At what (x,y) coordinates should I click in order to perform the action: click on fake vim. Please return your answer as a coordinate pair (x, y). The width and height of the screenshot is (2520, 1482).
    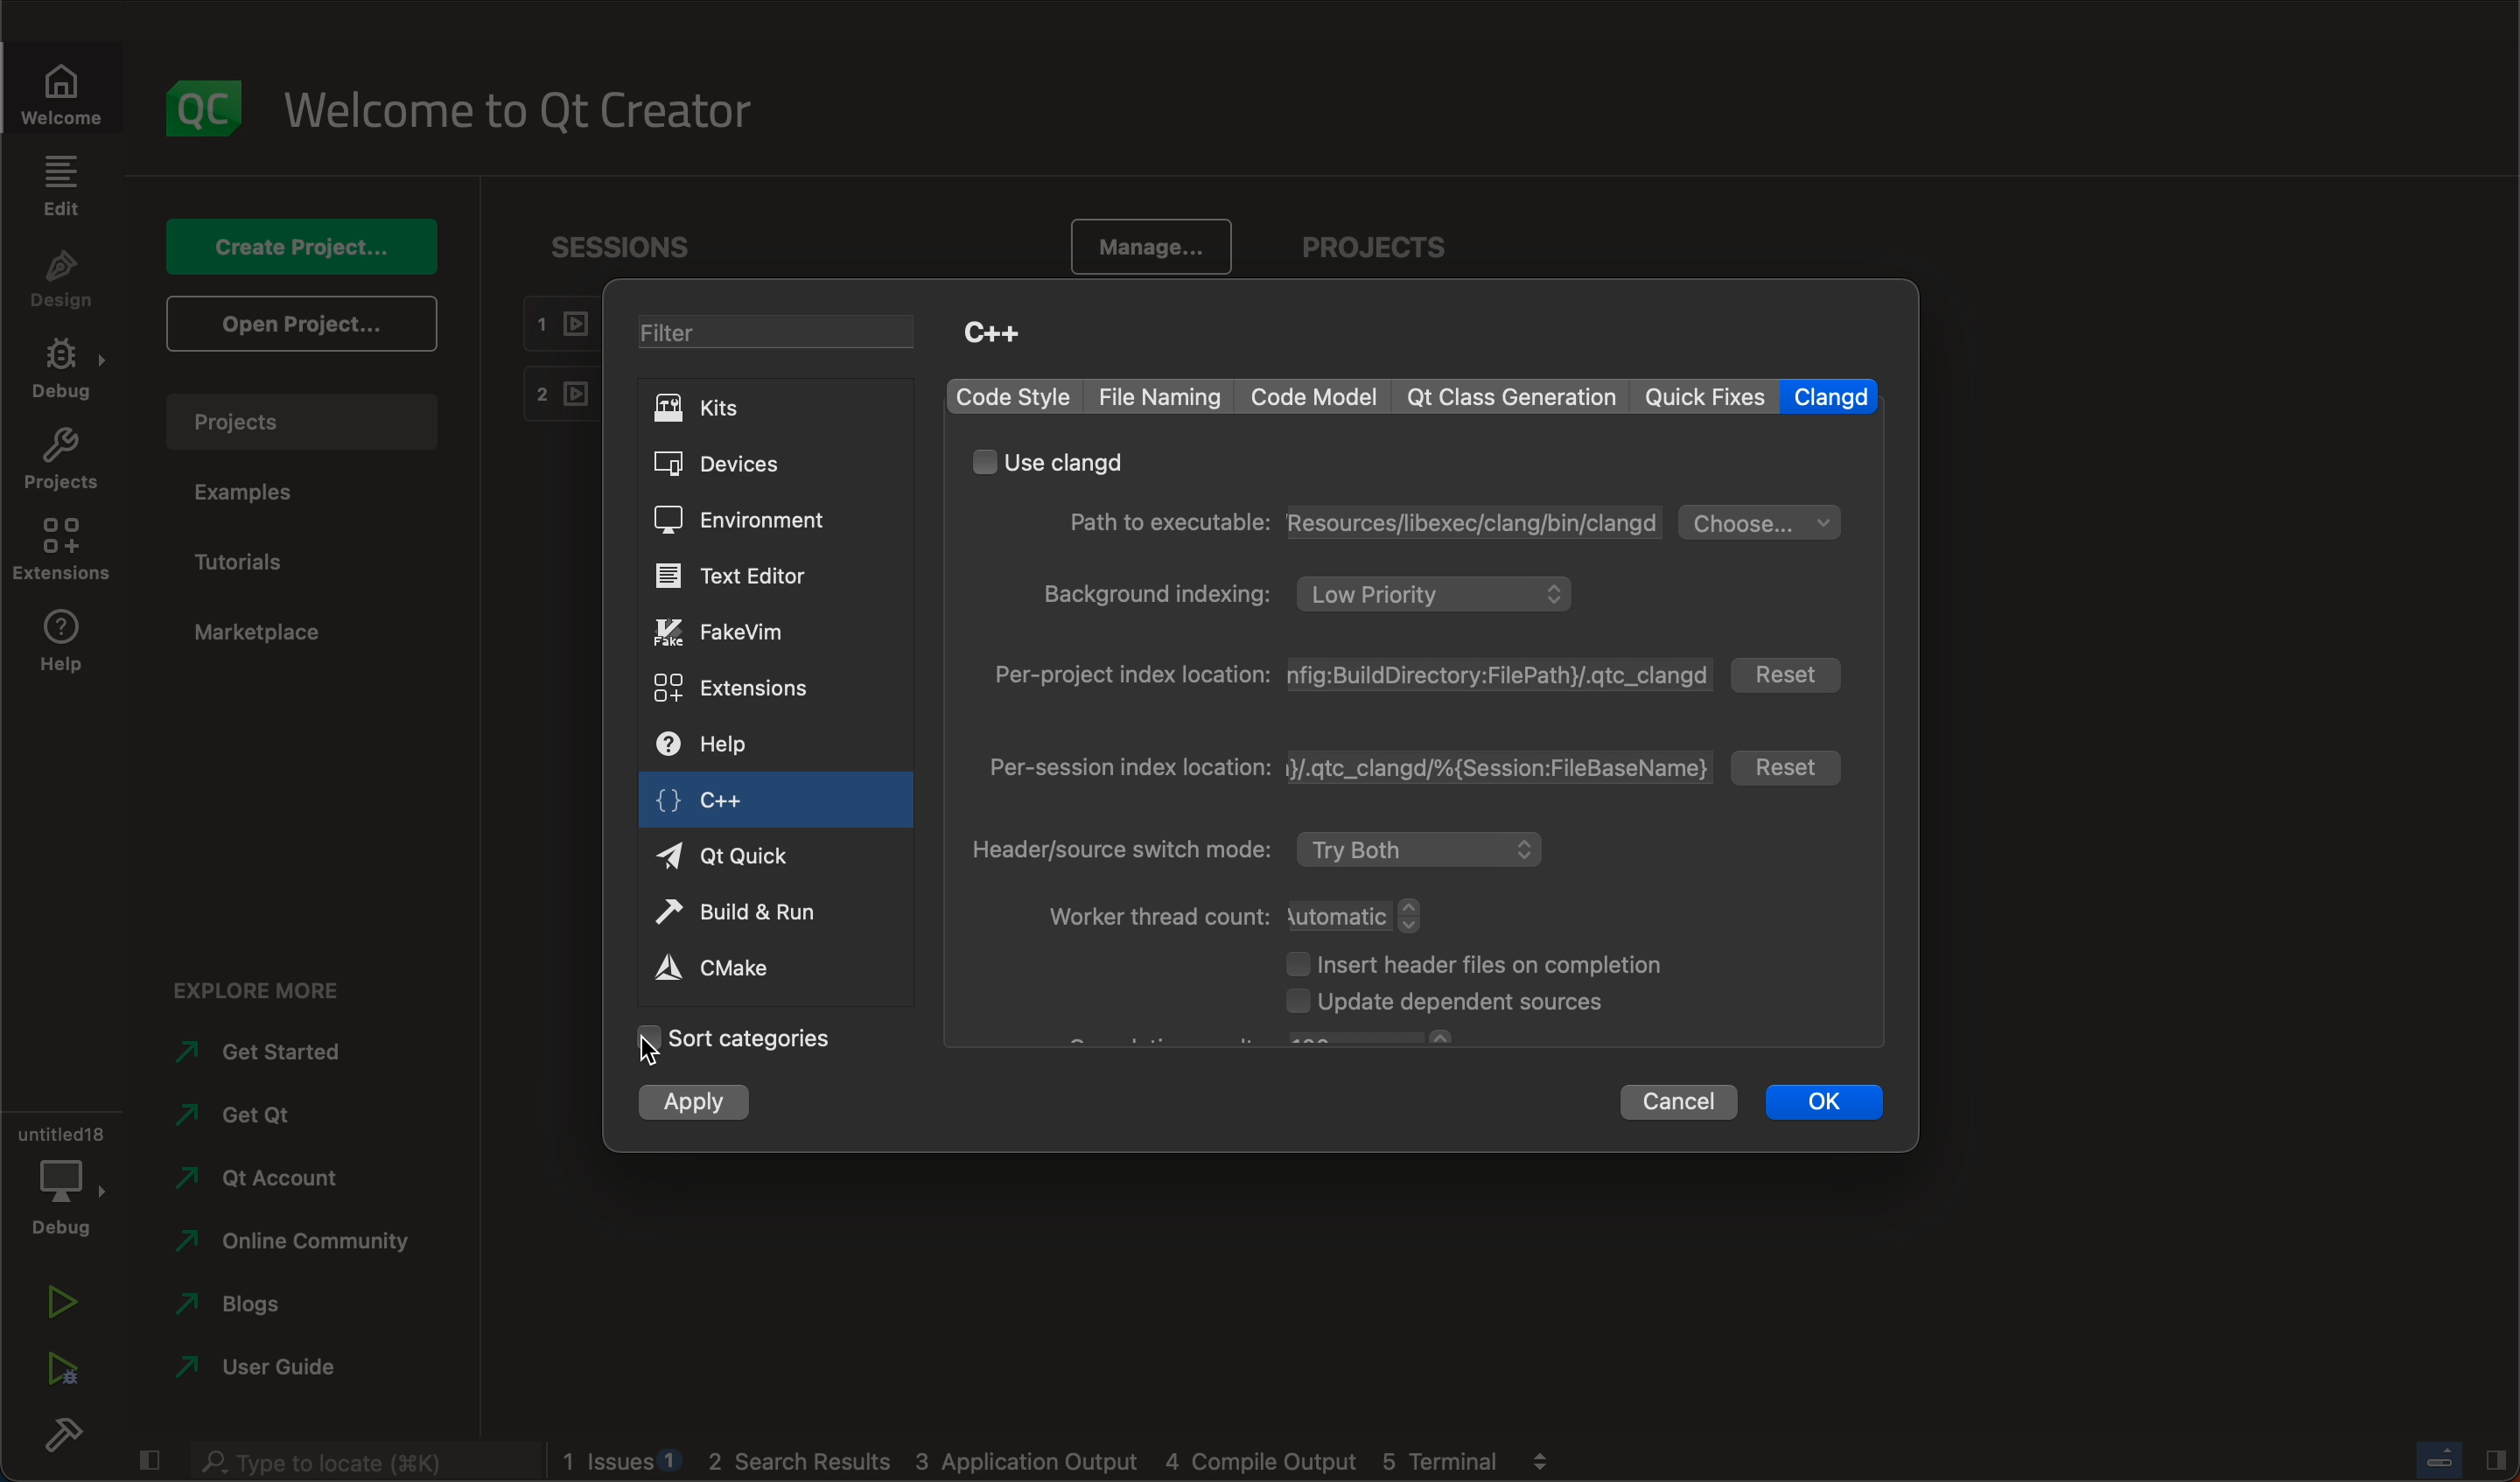
    Looking at the image, I should click on (752, 630).